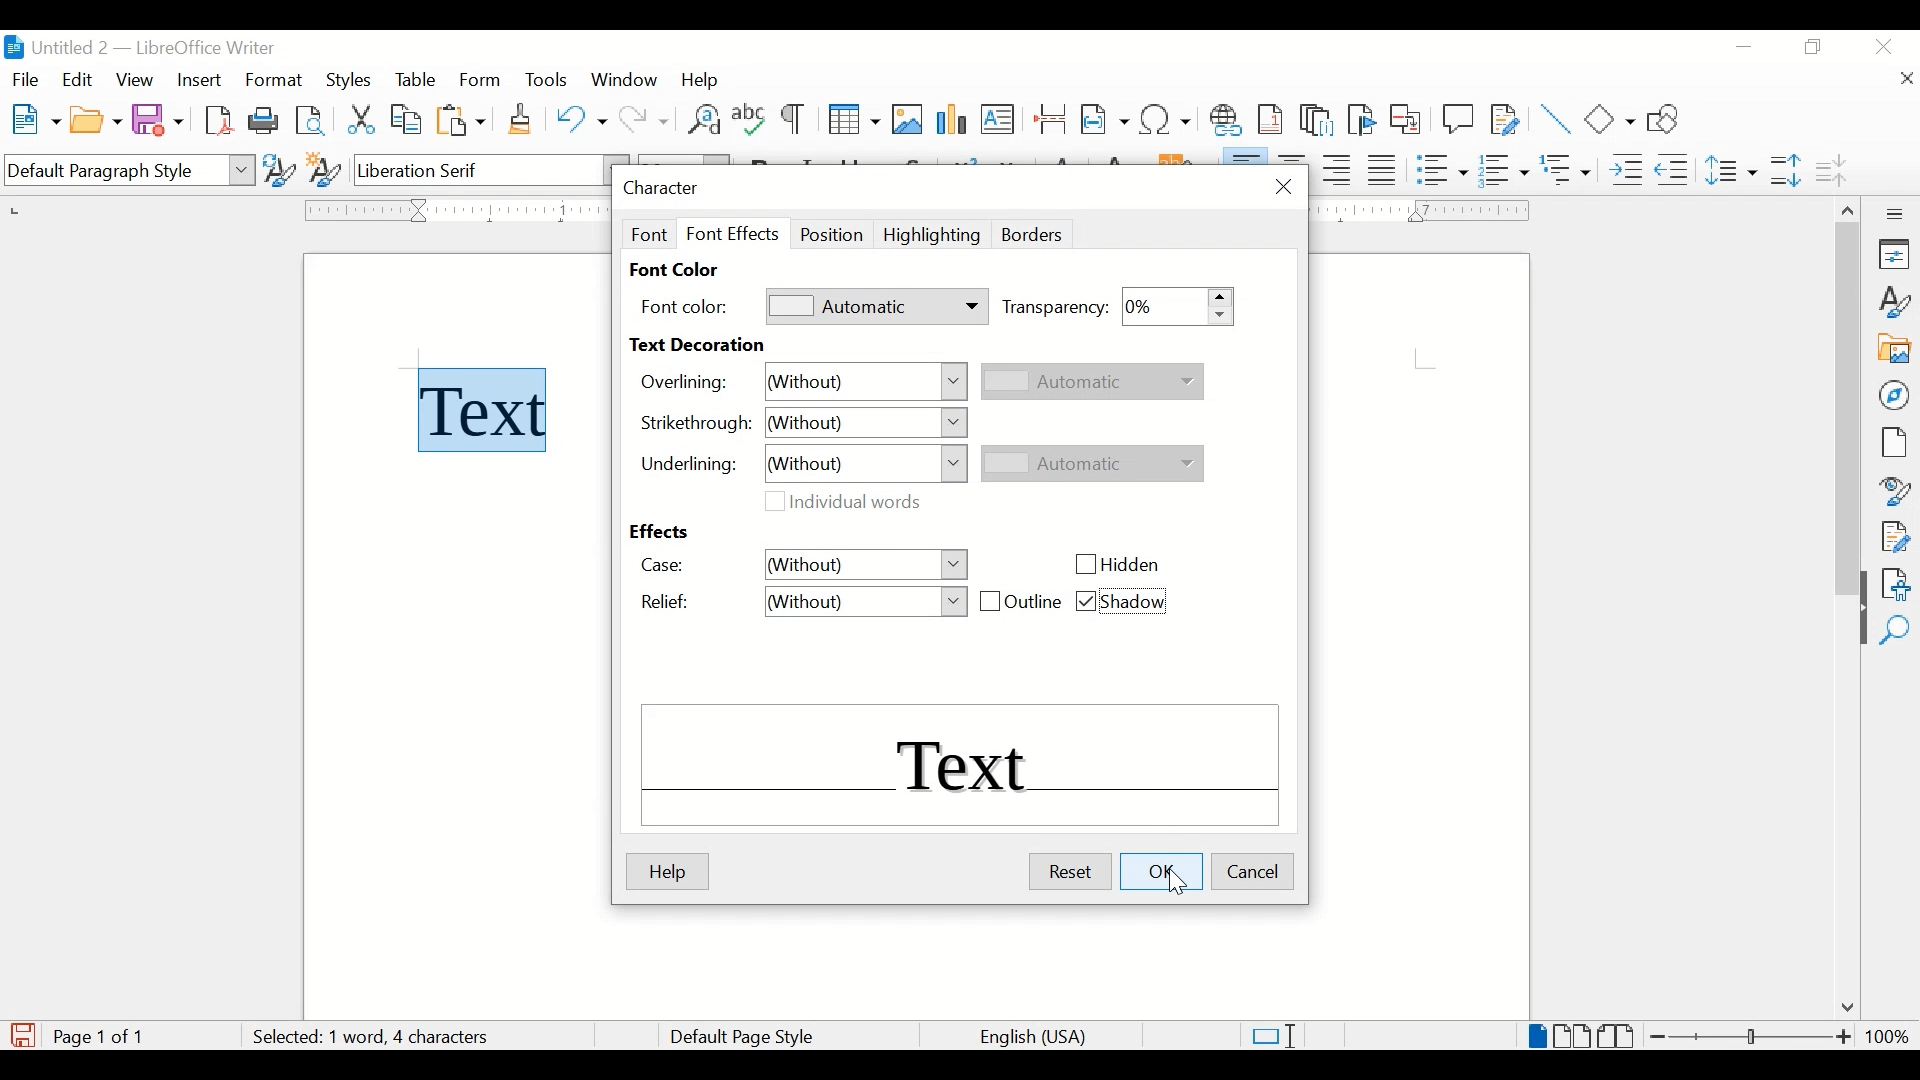 Image resolution: width=1920 pixels, height=1080 pixels. Describe the element at coordinates (159, 119) in the screenshot. I see `save ` at that location.